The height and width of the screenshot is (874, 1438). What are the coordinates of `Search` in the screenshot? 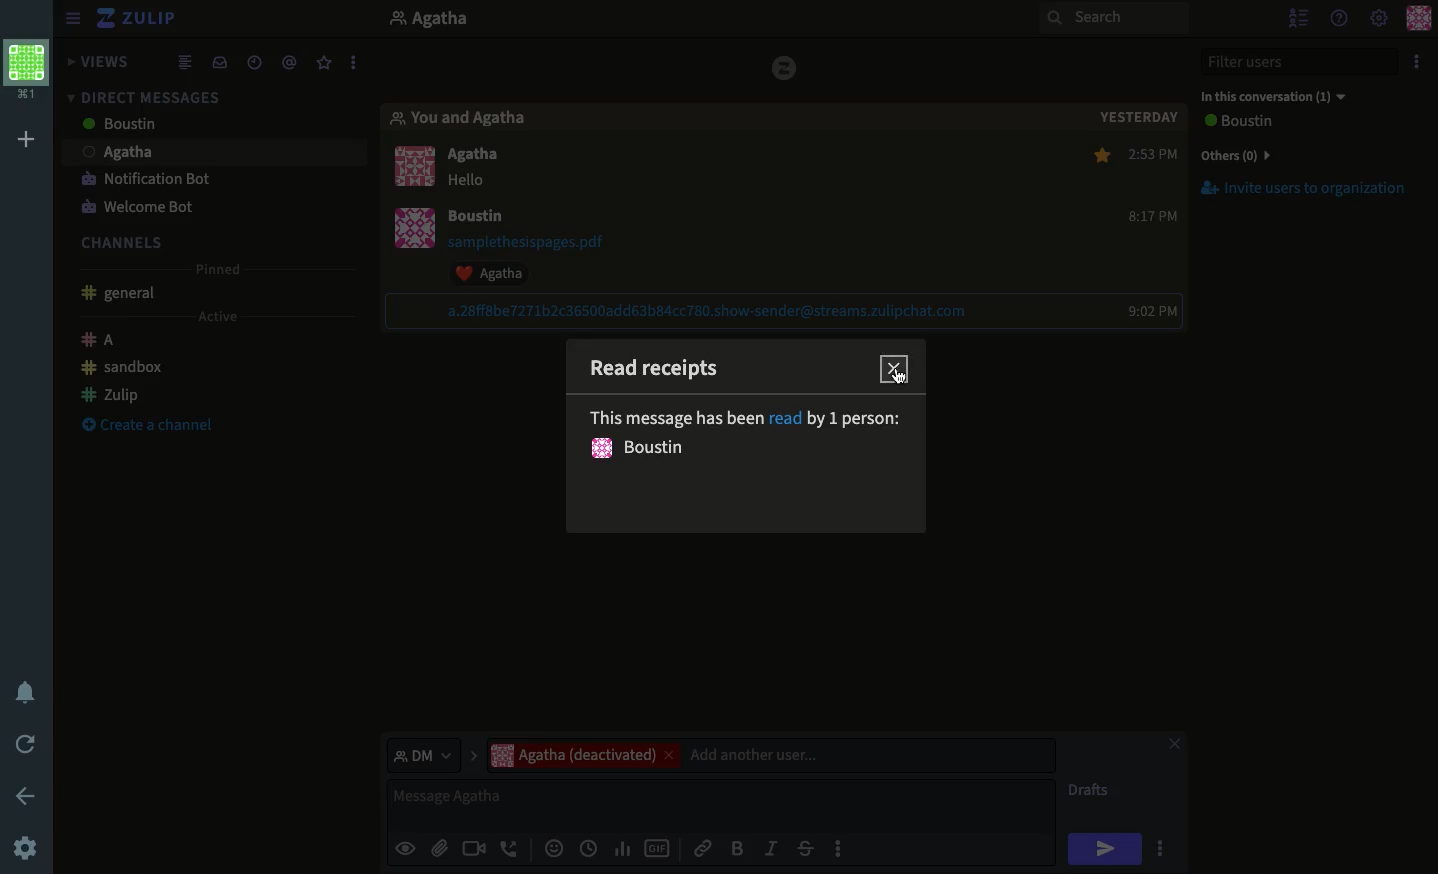 It's located at (1114, 19).